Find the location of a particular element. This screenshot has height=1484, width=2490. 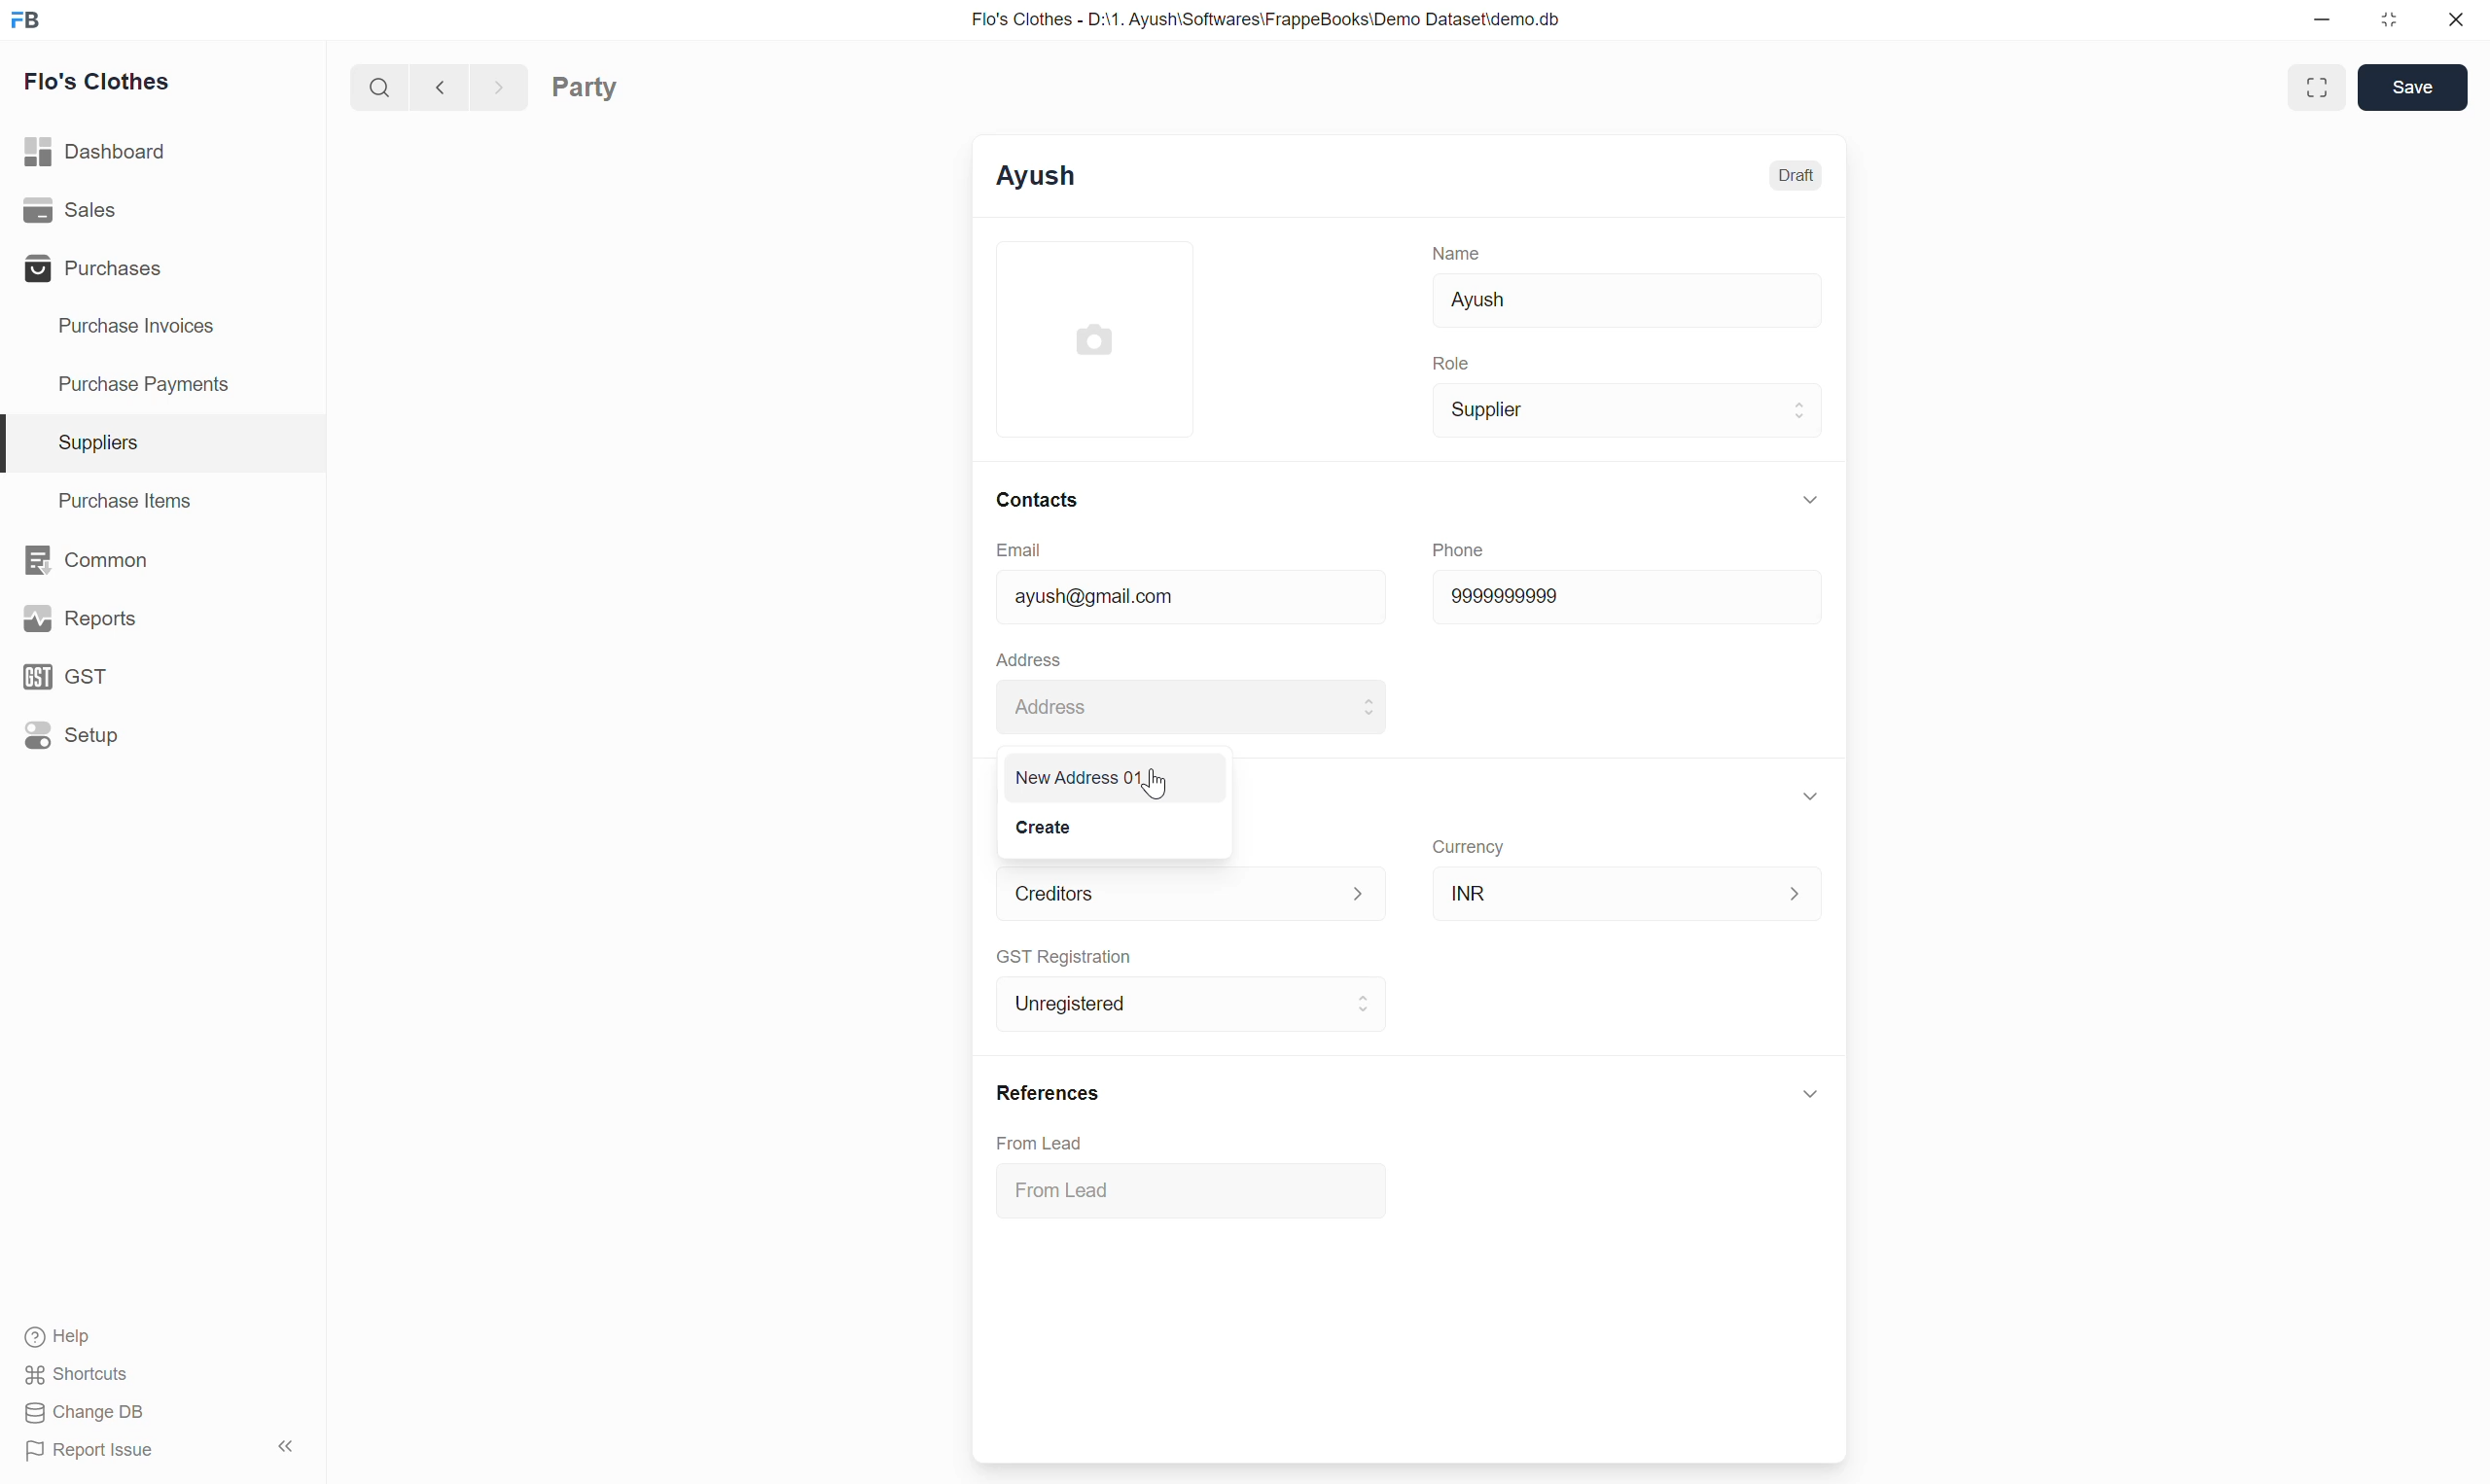

Previous is located at coordinates (442, 86).